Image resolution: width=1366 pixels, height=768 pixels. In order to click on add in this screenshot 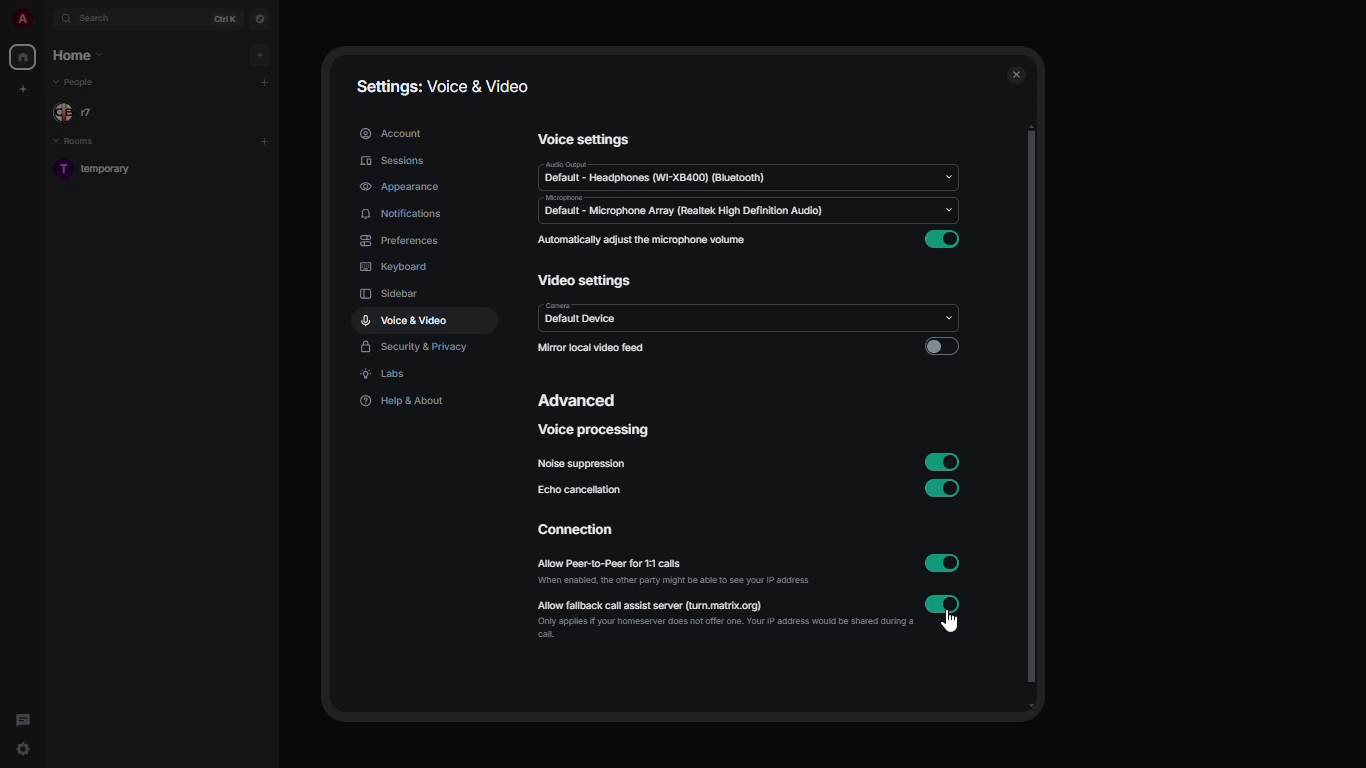, I will do `click(262, 82)`.